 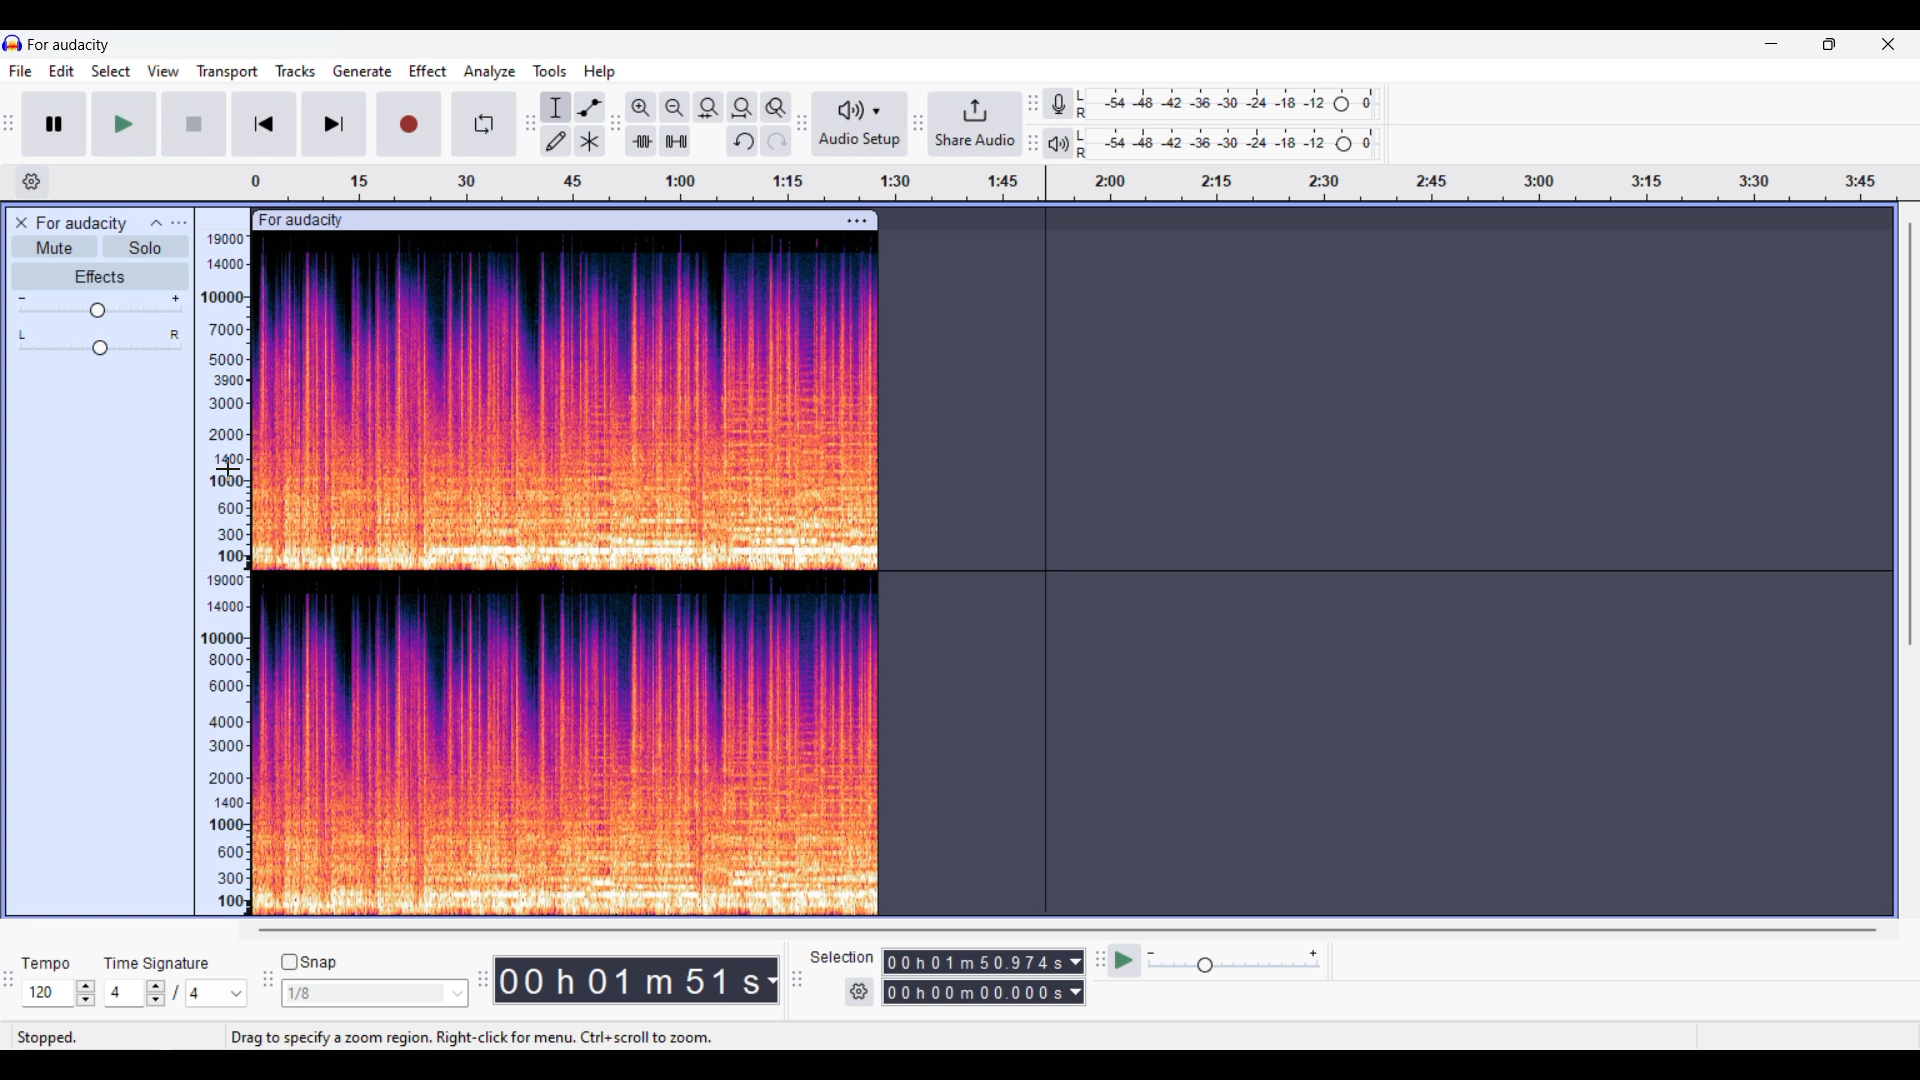 I want to click on Pan slider, so click(x=100, y=343).